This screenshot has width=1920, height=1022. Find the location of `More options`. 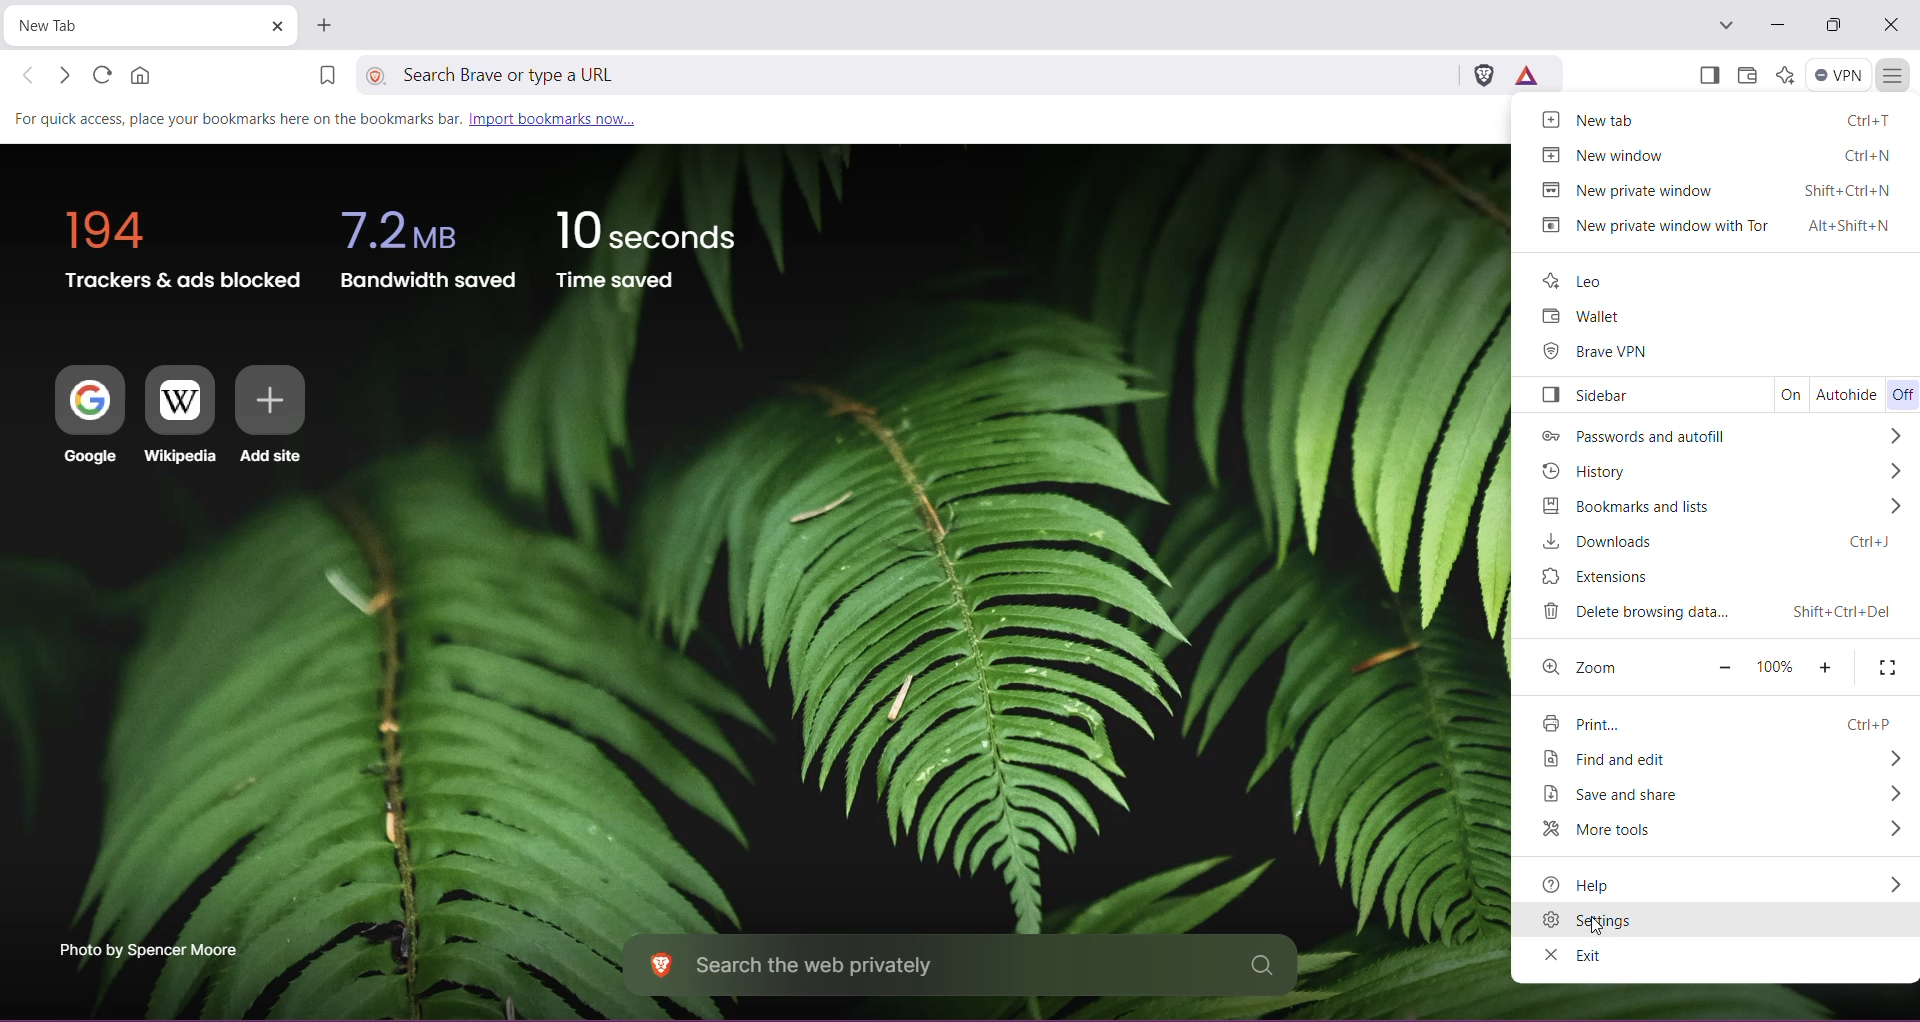

More options is located at coordinates (1890, 758).